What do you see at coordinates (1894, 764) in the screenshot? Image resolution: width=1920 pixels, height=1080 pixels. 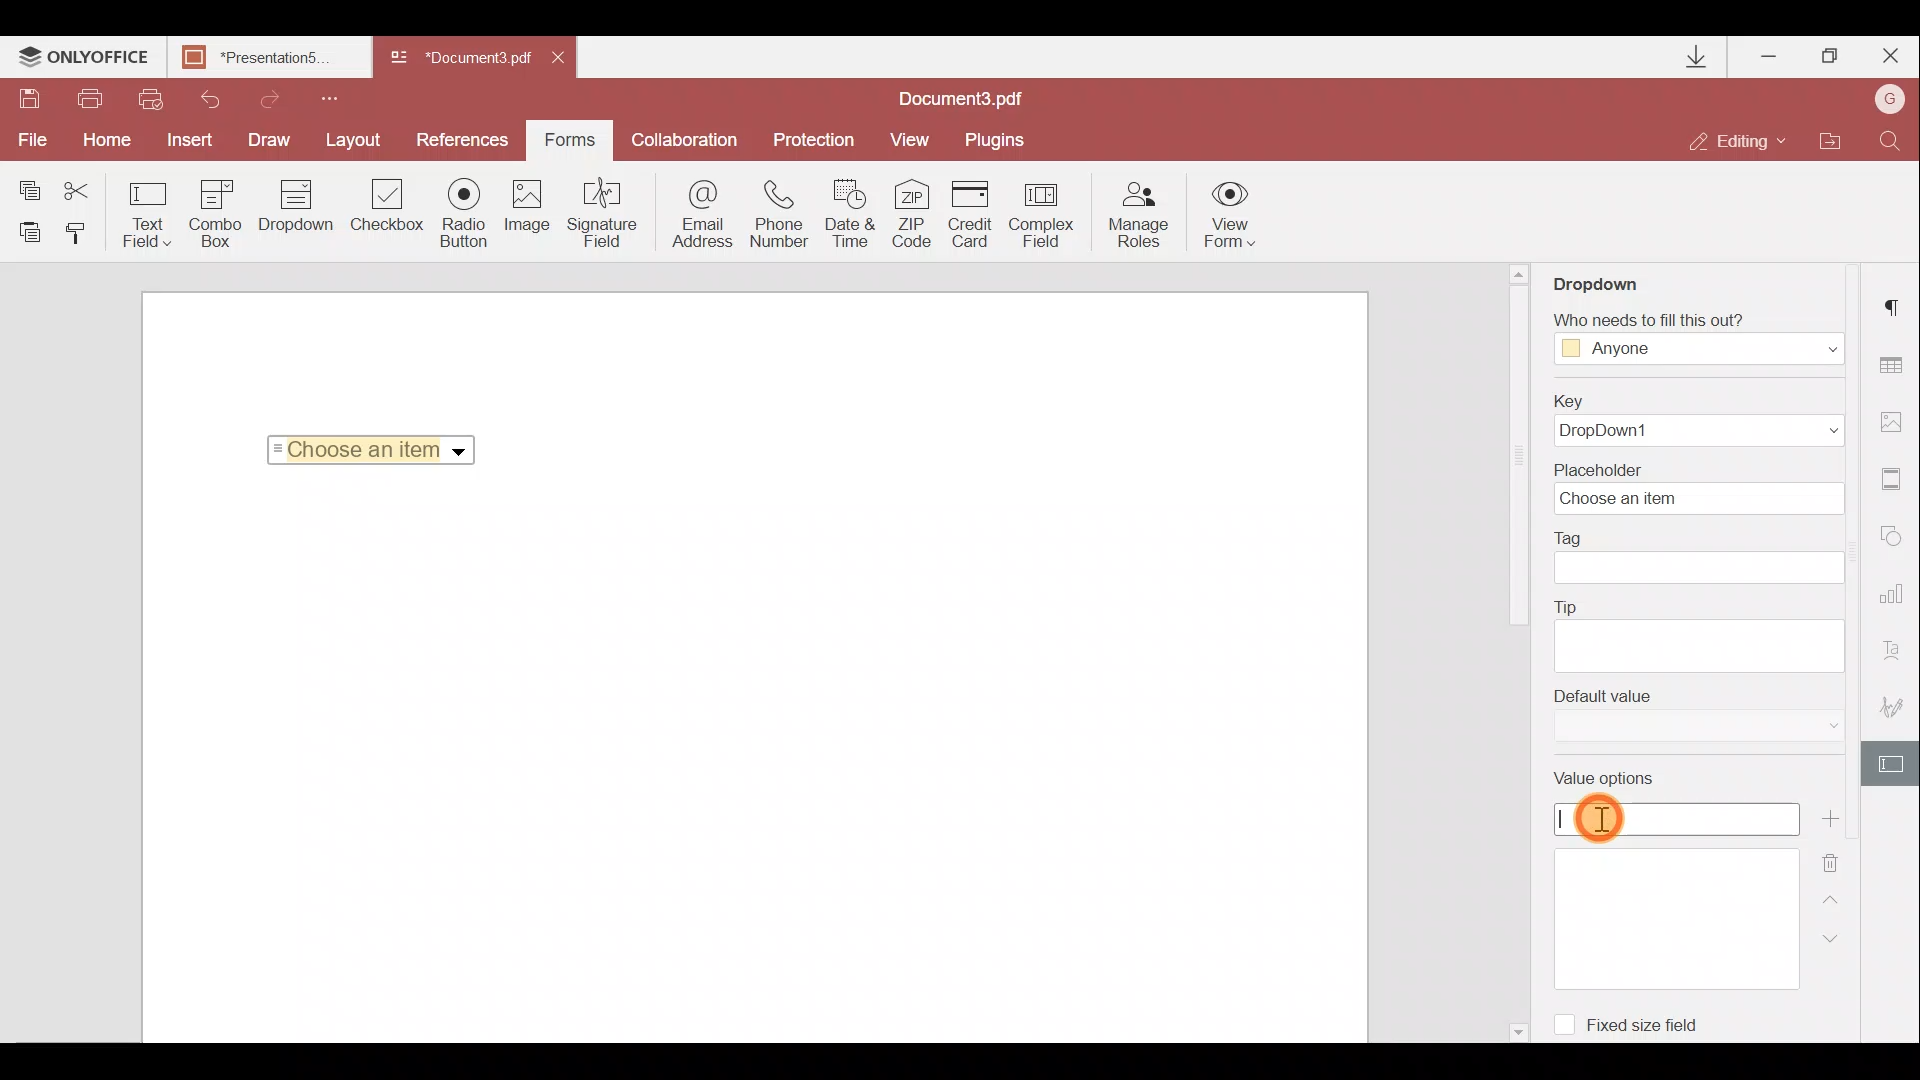 I see `Form settings` at bounding box center [1894, 764].